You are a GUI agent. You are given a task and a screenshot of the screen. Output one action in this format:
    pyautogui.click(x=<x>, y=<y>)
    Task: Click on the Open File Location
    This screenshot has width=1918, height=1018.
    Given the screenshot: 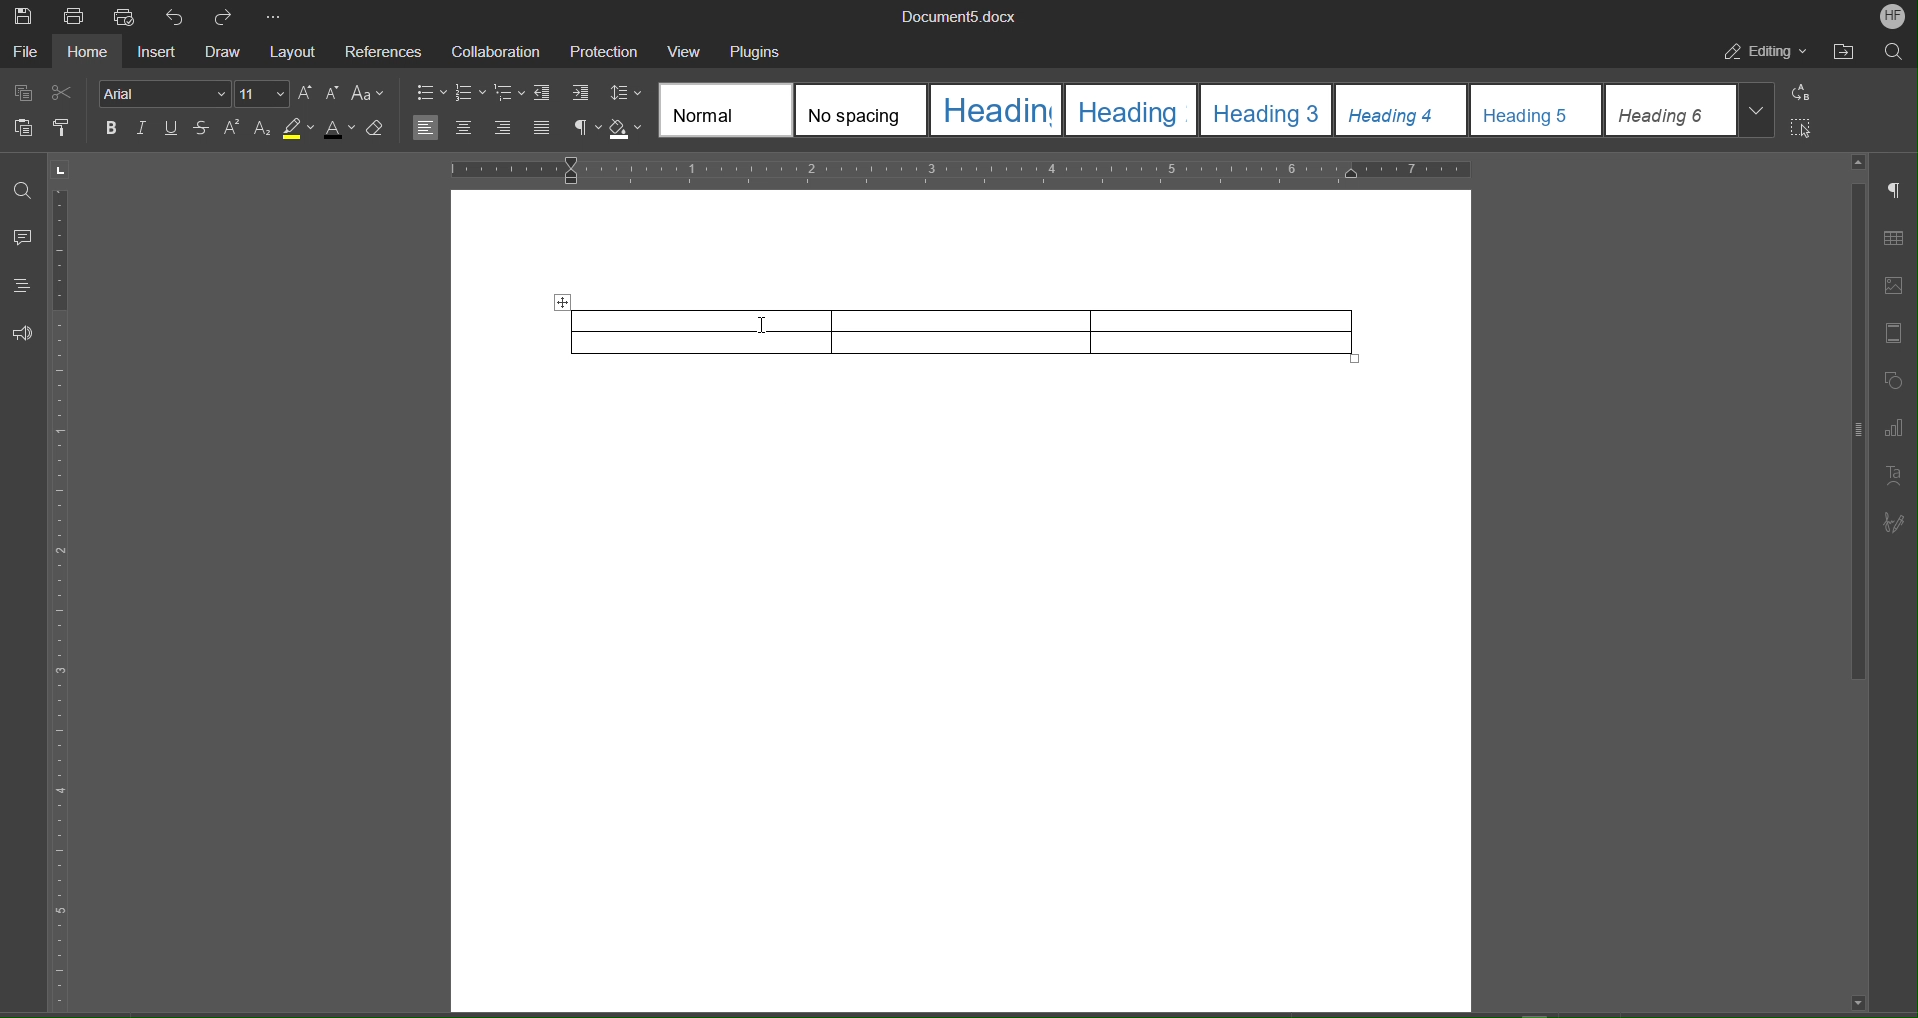 What is the action you would take?
    pyautogui.click(x=1847, y=53)
    